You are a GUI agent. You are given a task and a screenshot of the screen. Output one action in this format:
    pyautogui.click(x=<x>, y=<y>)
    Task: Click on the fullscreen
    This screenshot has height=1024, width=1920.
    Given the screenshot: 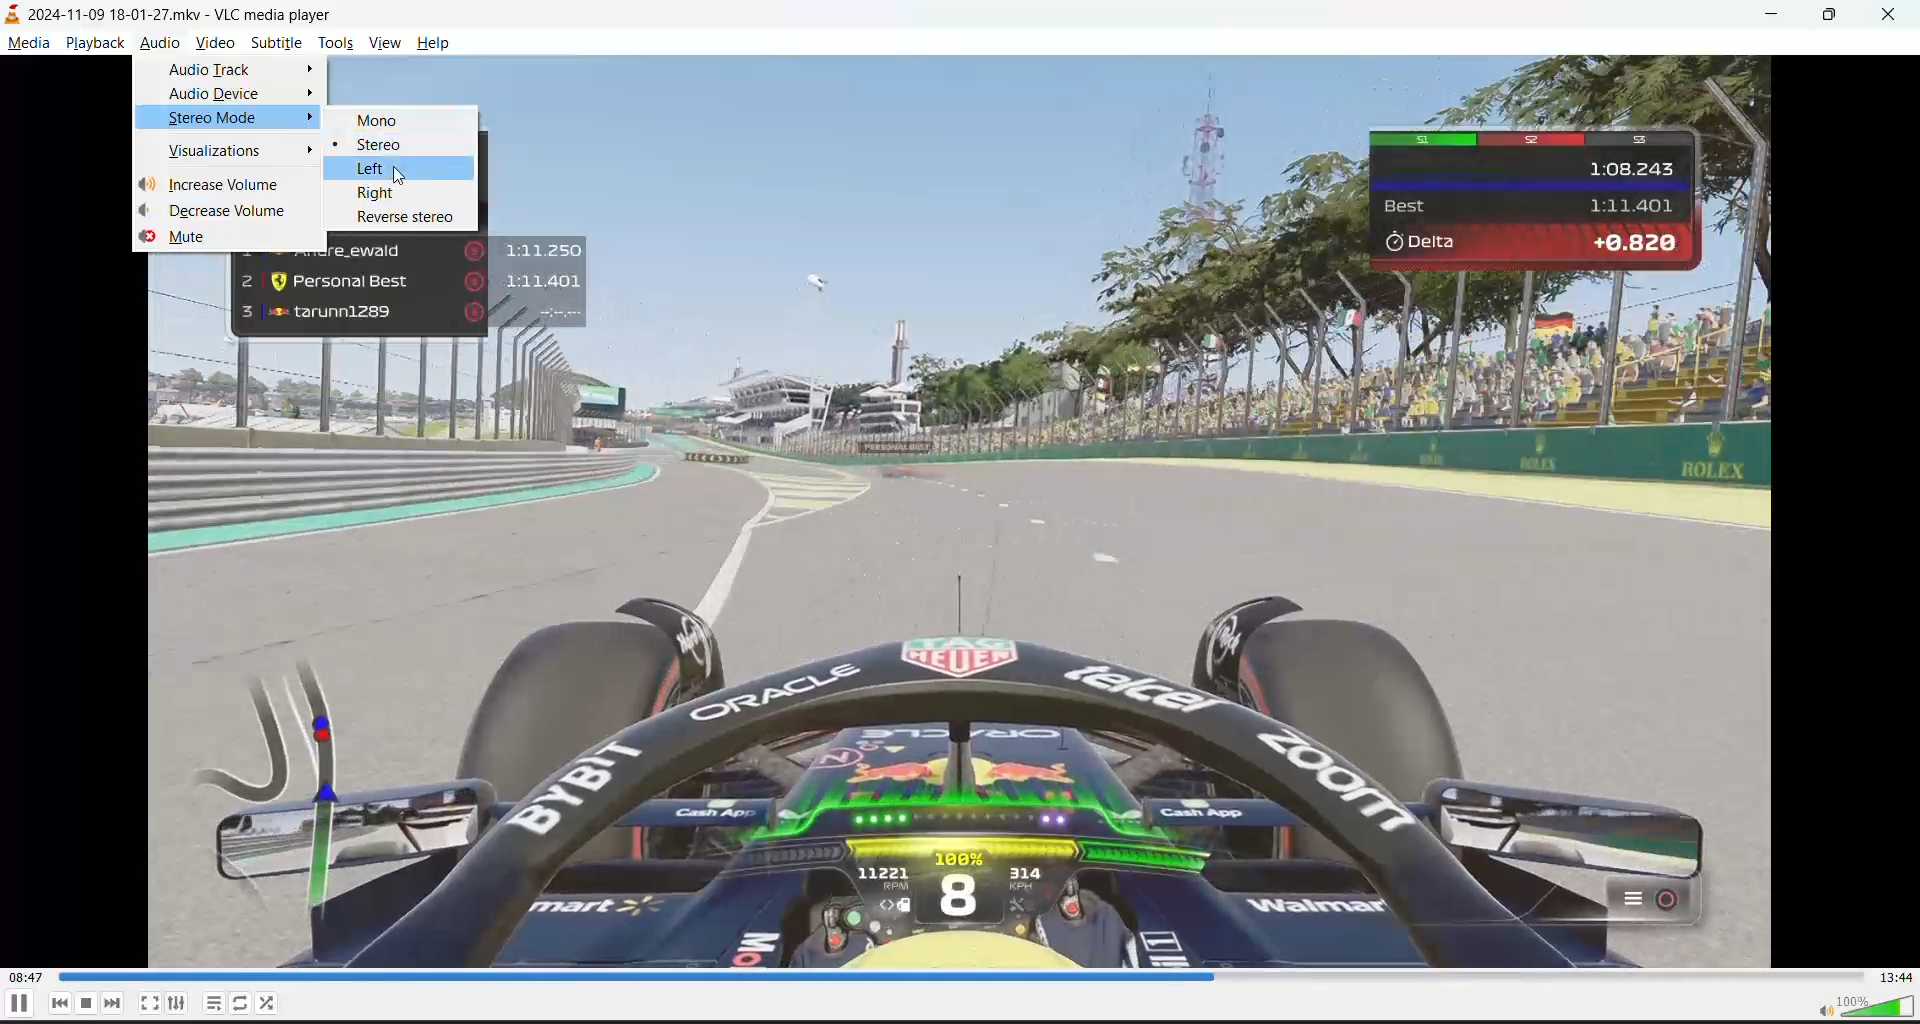 What is the action you would take?
    pyautogui.click(x=147, y=1003)
    